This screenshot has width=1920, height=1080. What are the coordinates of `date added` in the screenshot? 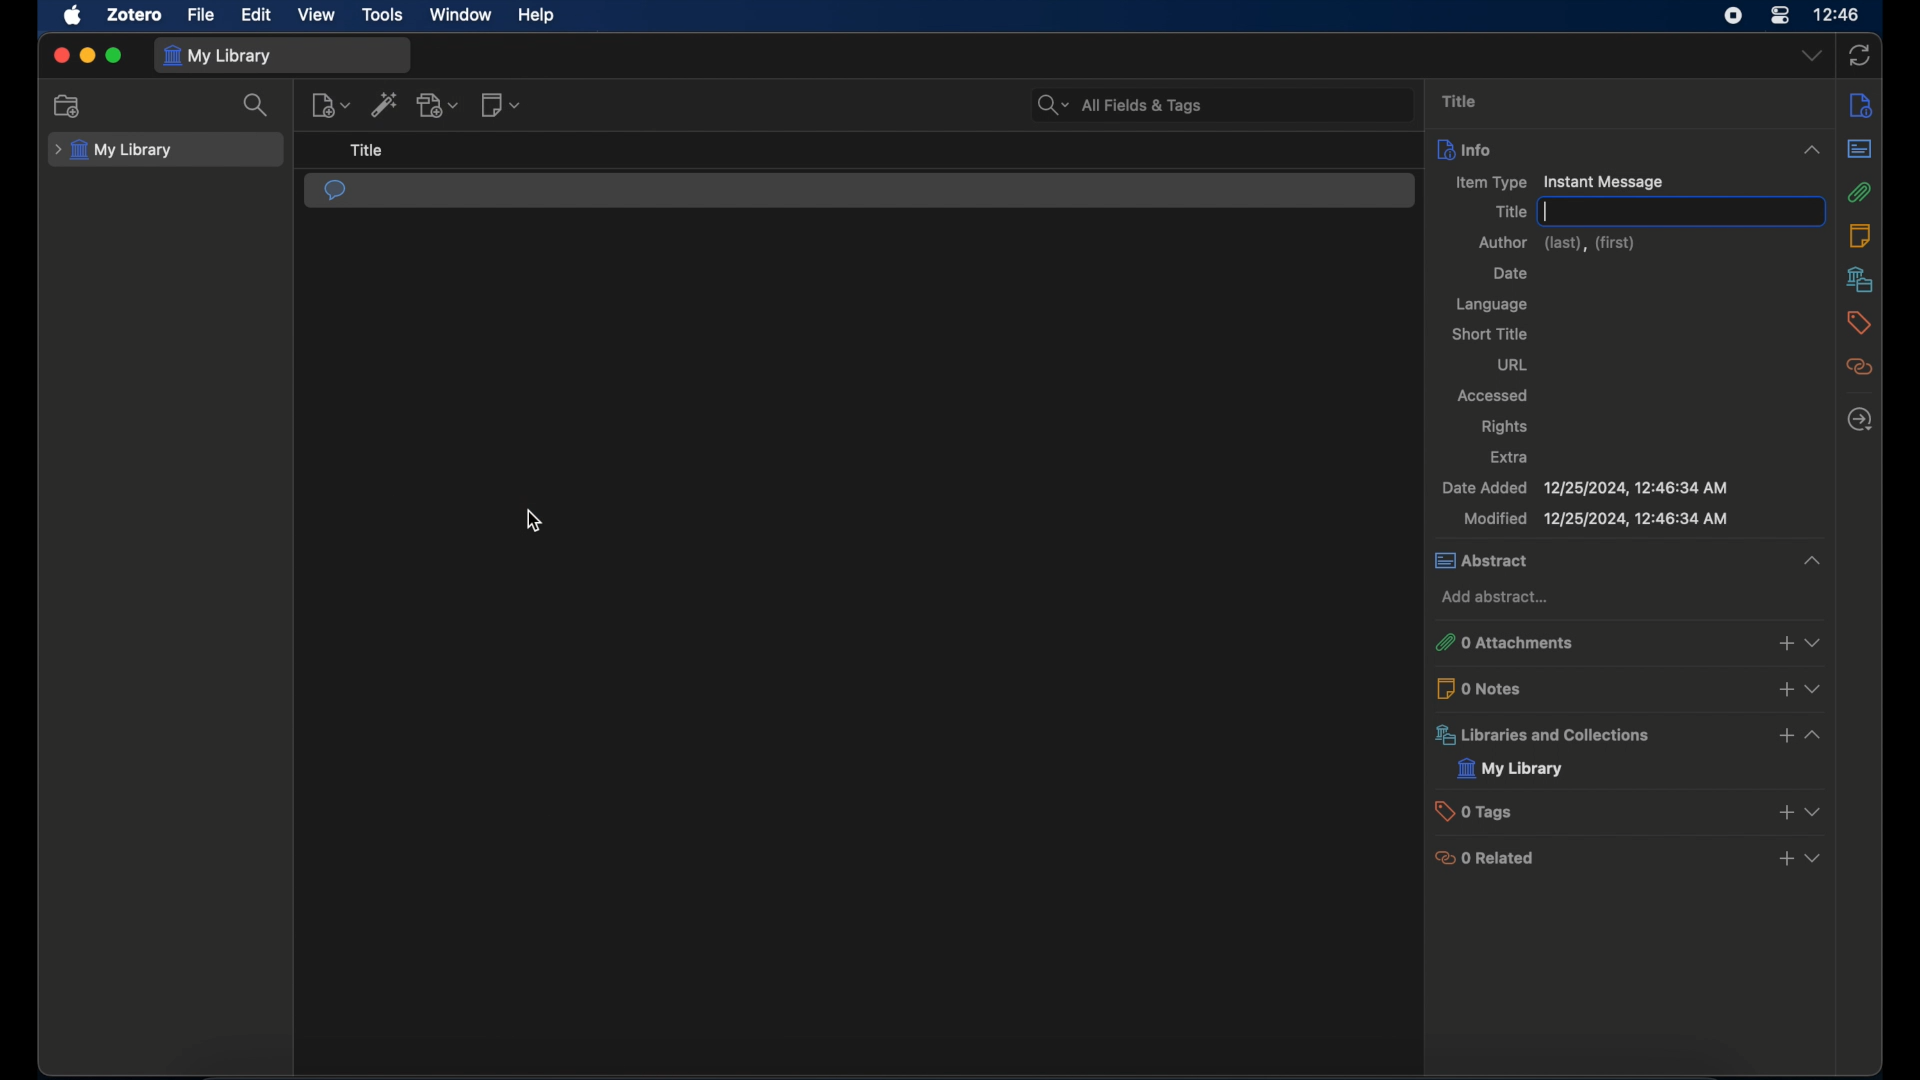 It's located at (1586, 487).